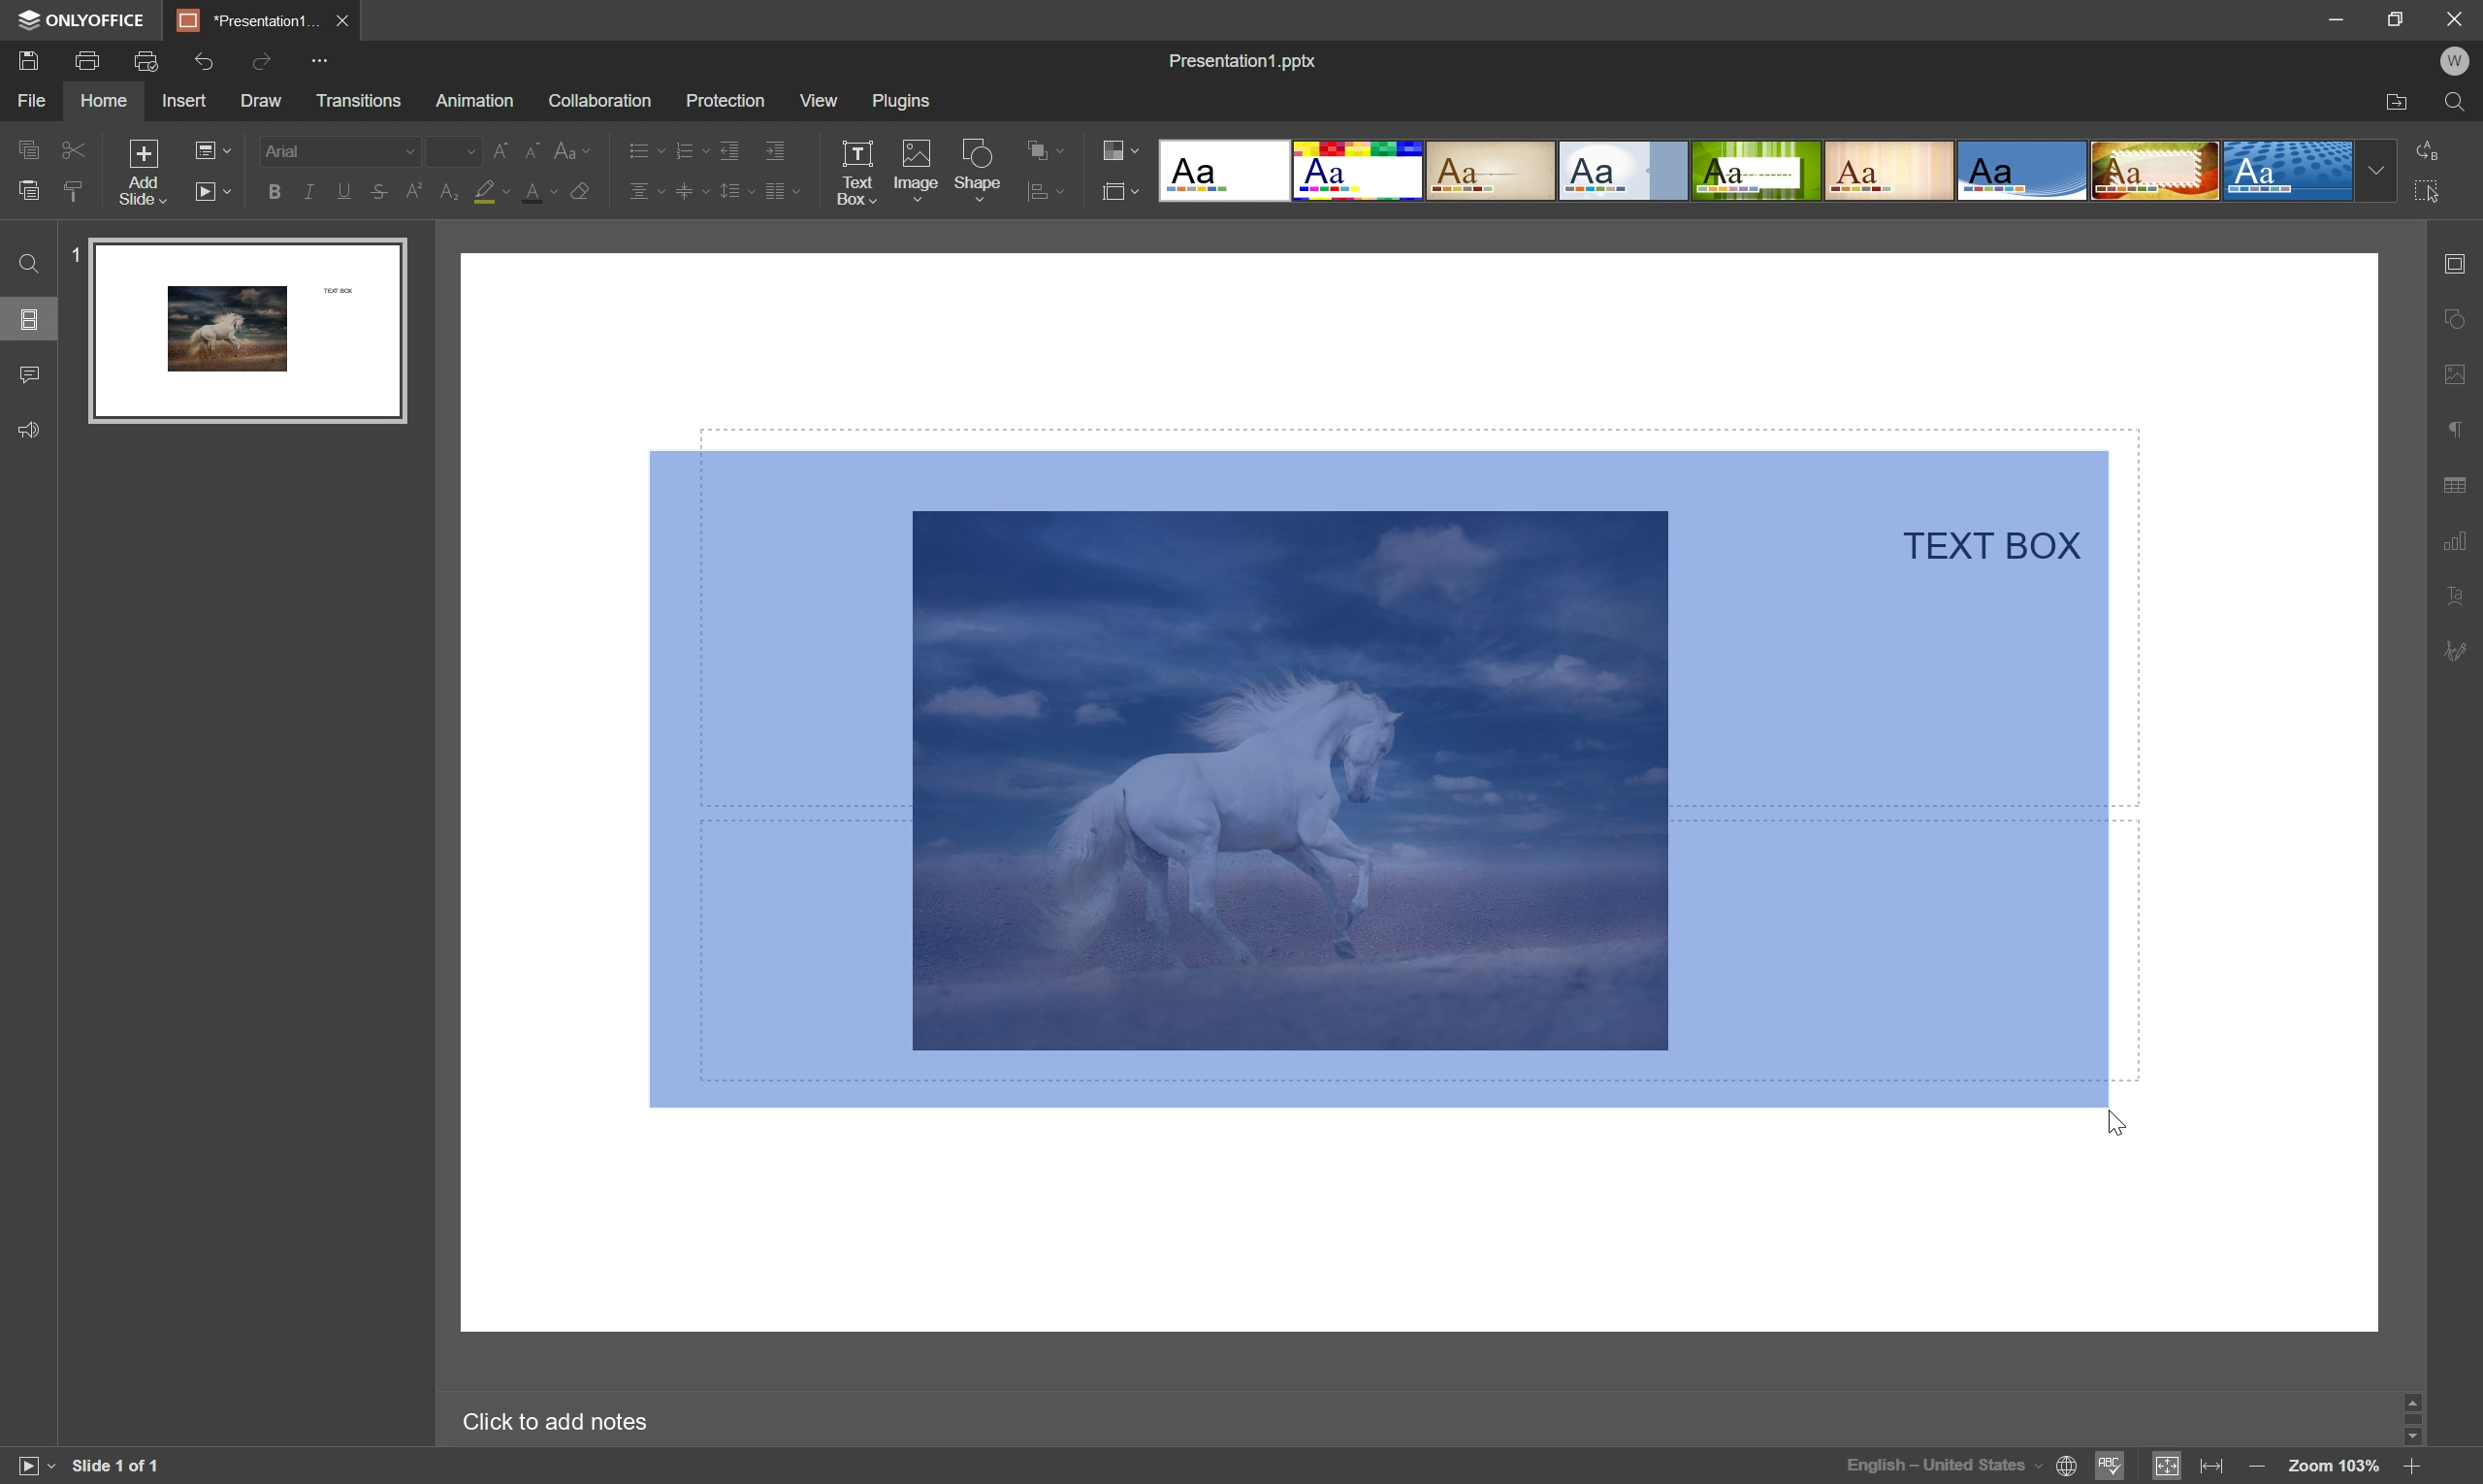 This screenshot has height=1484, width=2483. What do you see at coordinates (89, 59) in the screenshot?
I see `print` at bounding box center [89, 59].